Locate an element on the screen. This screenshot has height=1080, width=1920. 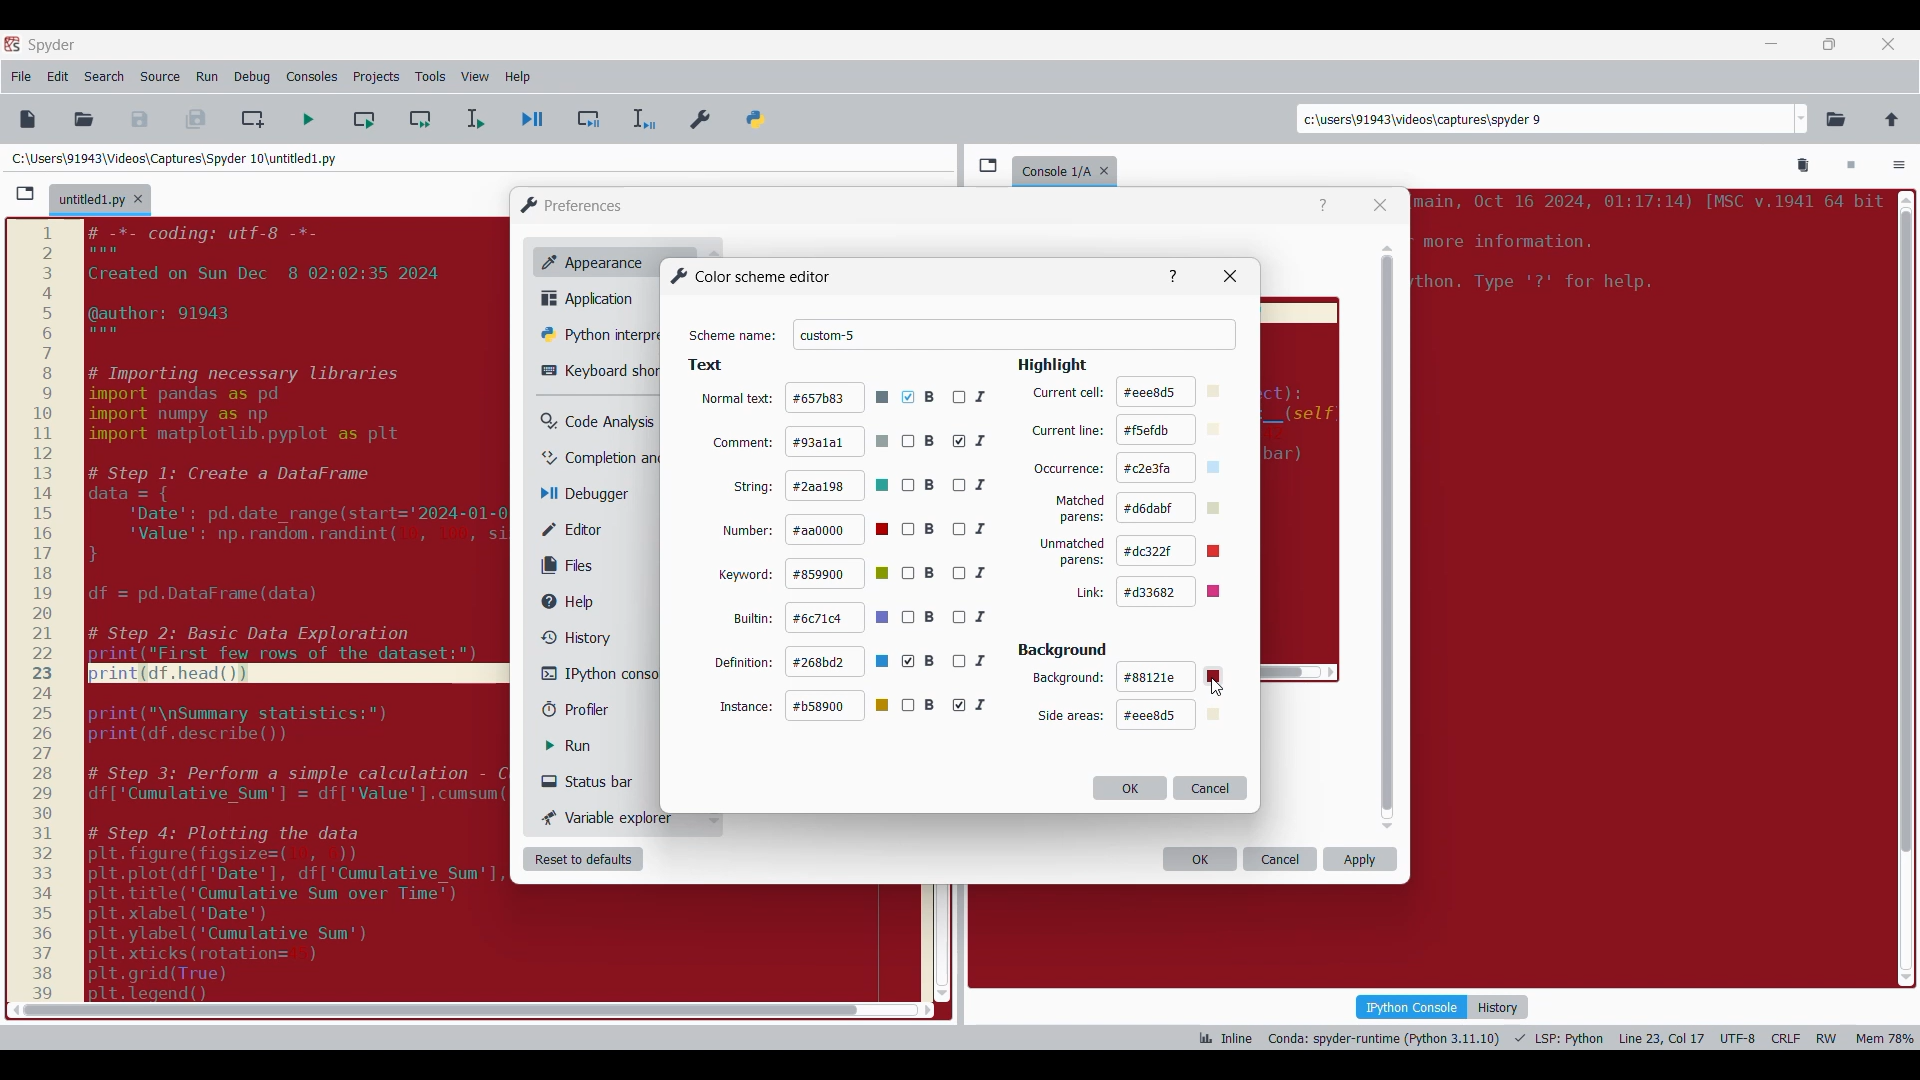
#eee8d5 is located at coordinates (1171, 390).